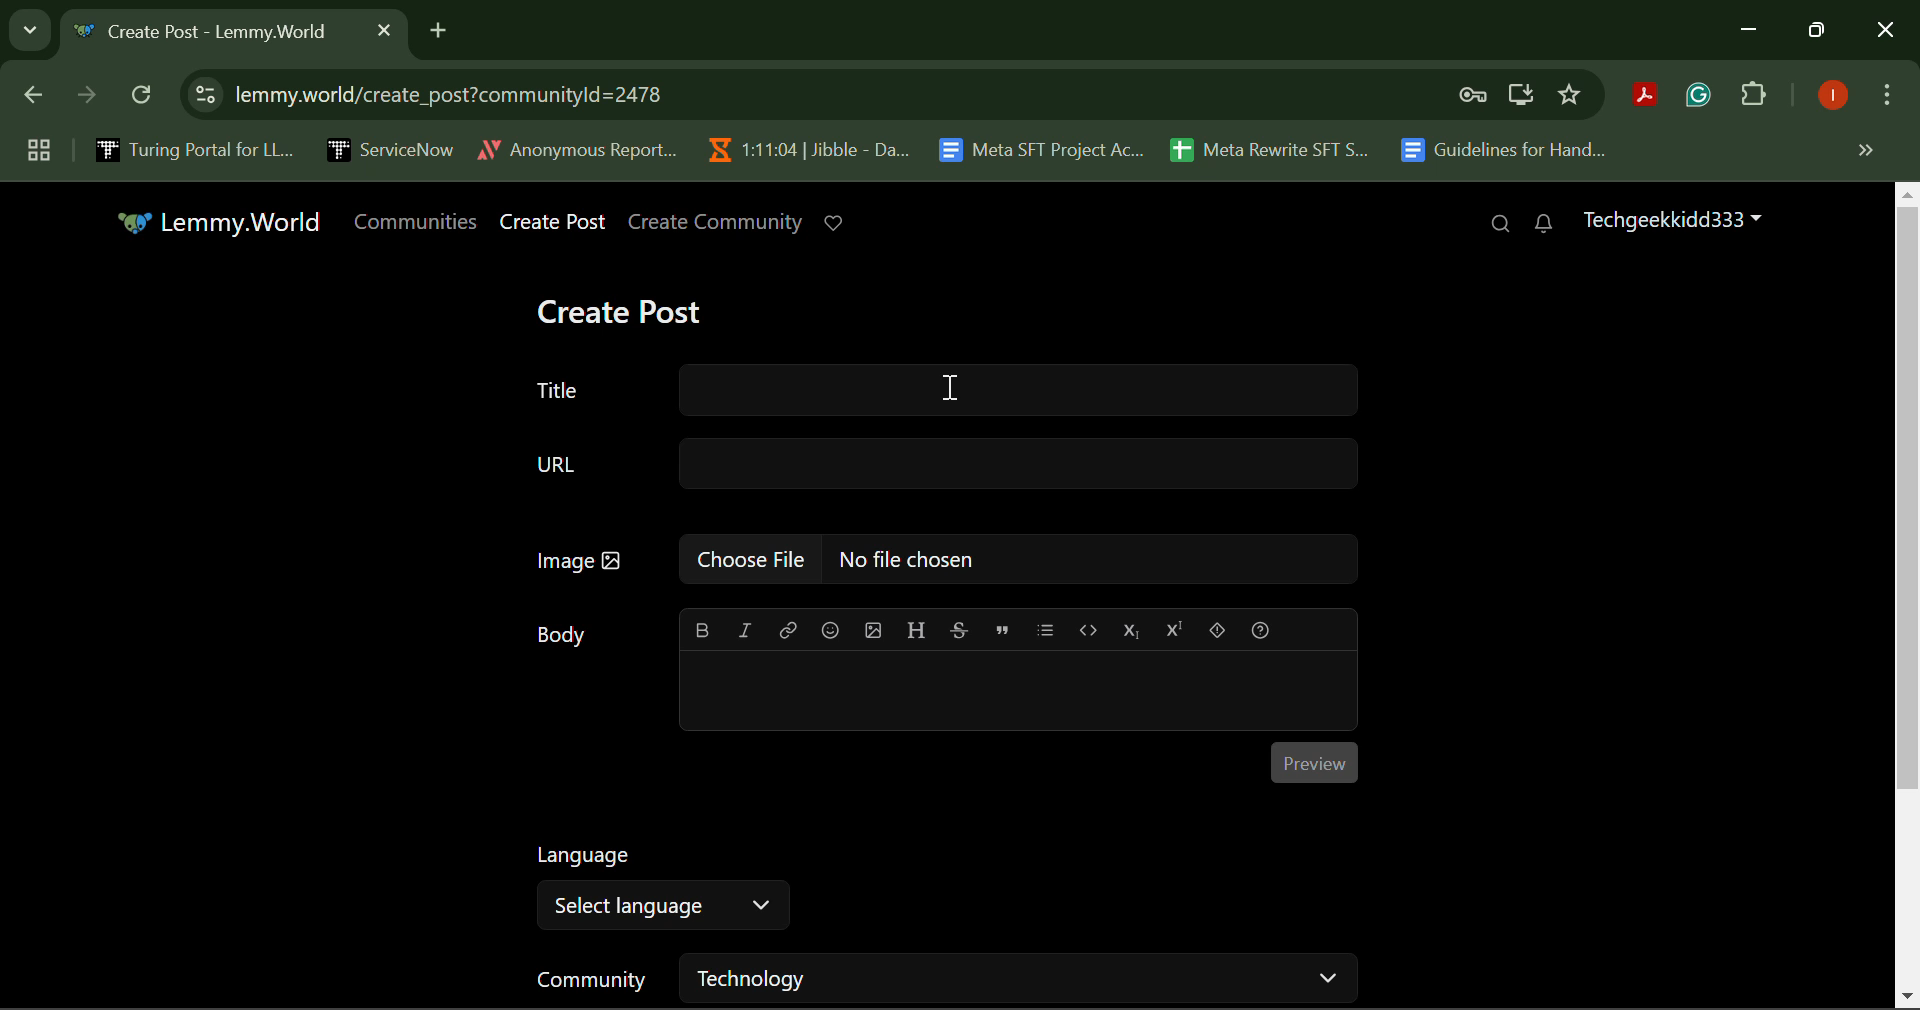 The image size is (1920, 1010). What do you see at coordinates (935, 386) in the screenshot?
I see `Title Text Box` at bounding box center [935, 386].